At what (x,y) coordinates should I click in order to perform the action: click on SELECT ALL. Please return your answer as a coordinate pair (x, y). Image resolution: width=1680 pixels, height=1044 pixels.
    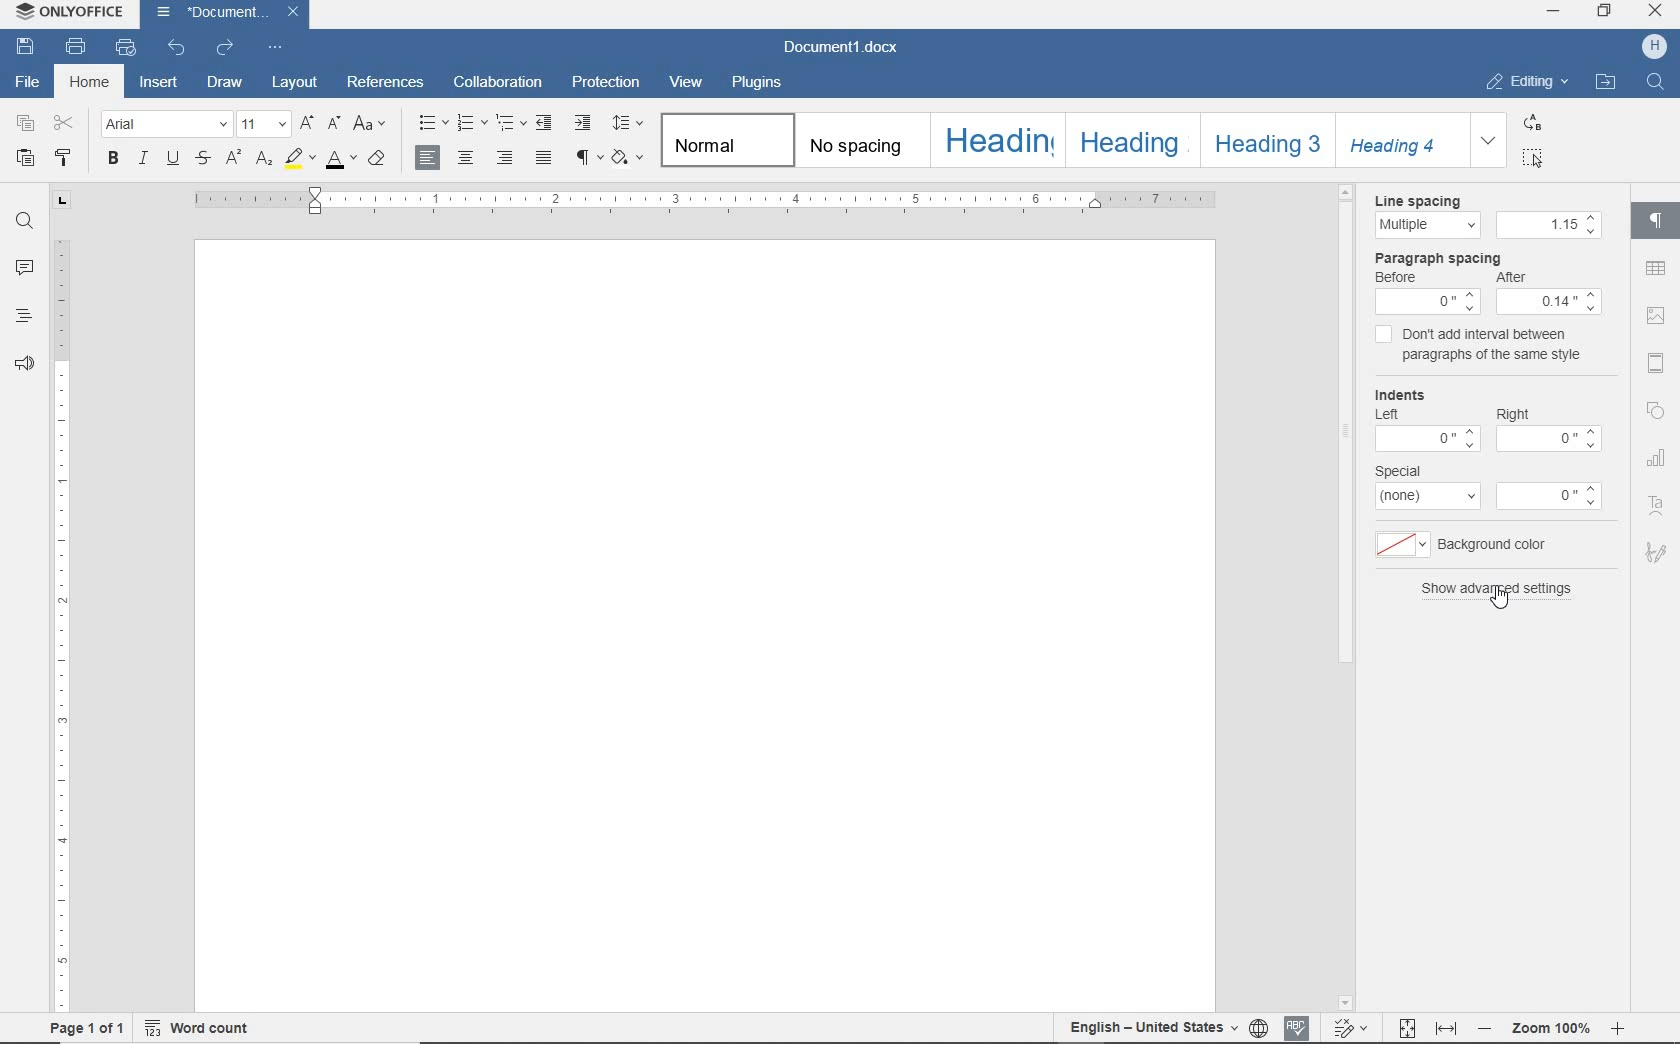
    Looking at the image, I should click on (1533, 157).